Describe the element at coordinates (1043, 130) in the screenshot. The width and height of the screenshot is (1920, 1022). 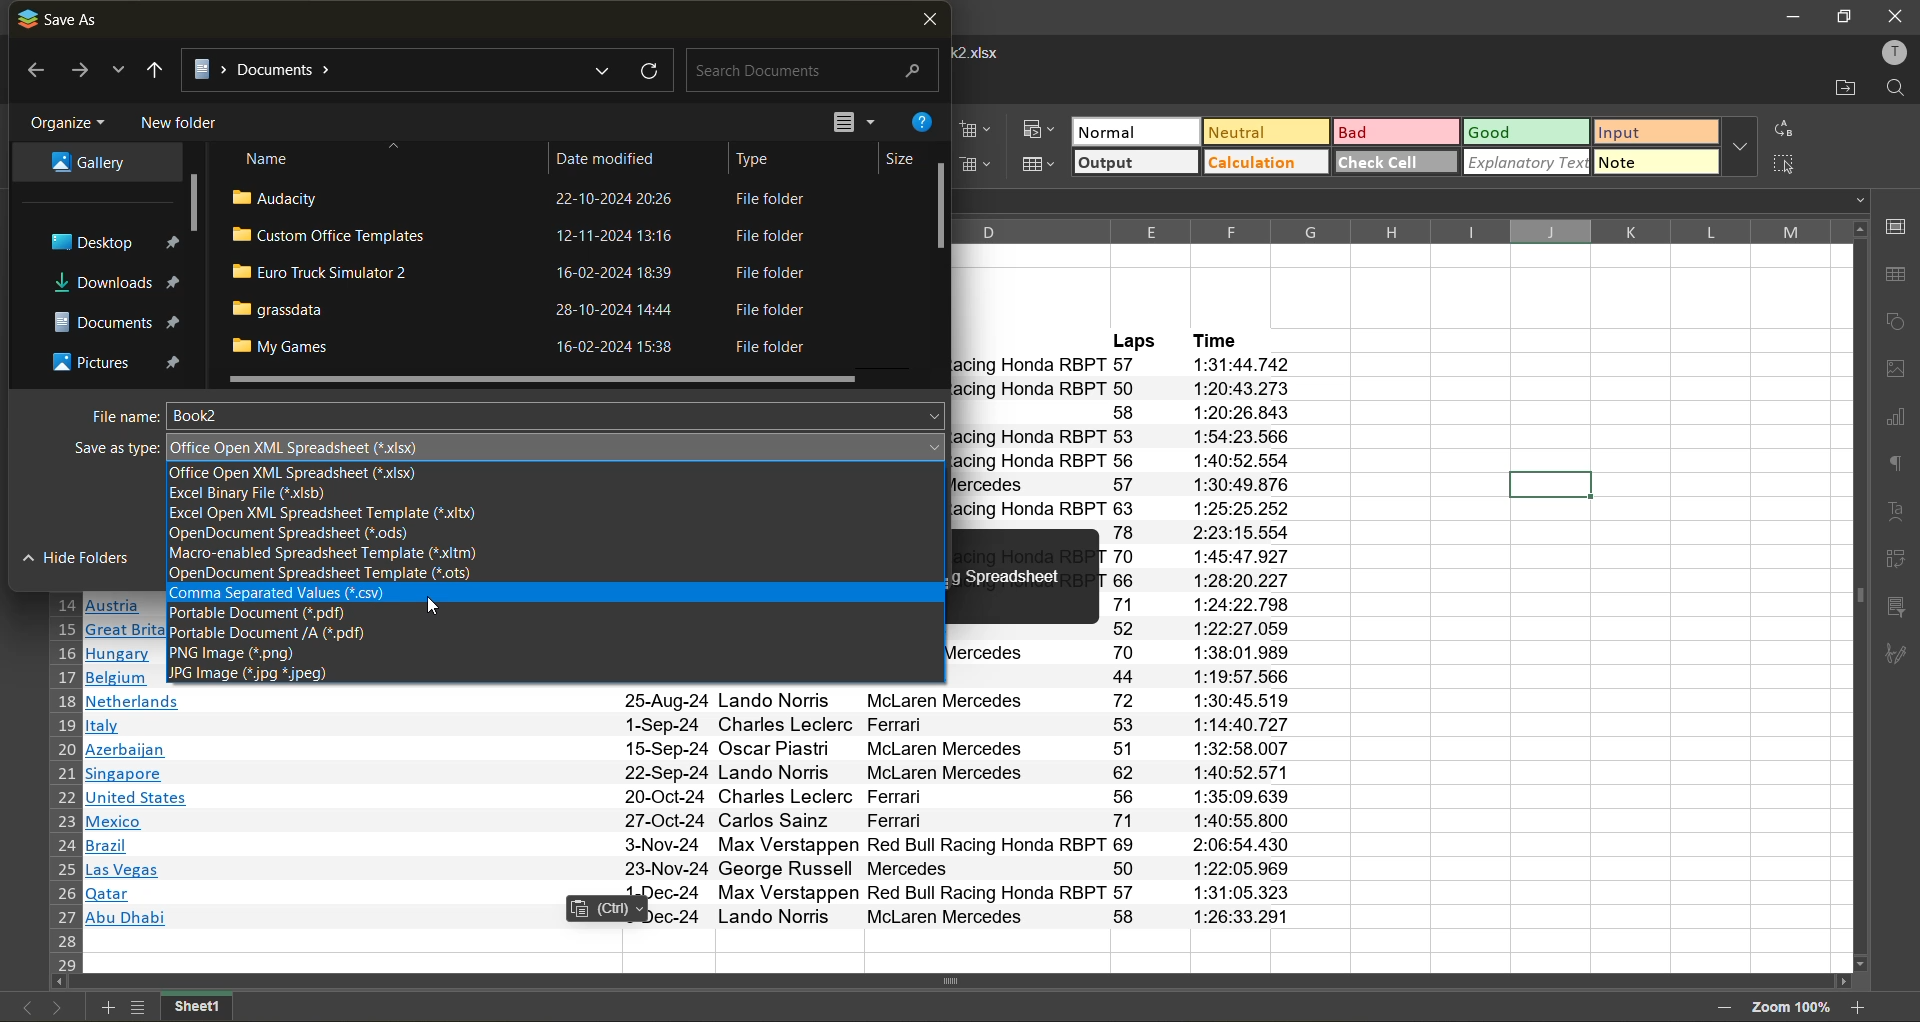
I see `conditional formatting` at that location.